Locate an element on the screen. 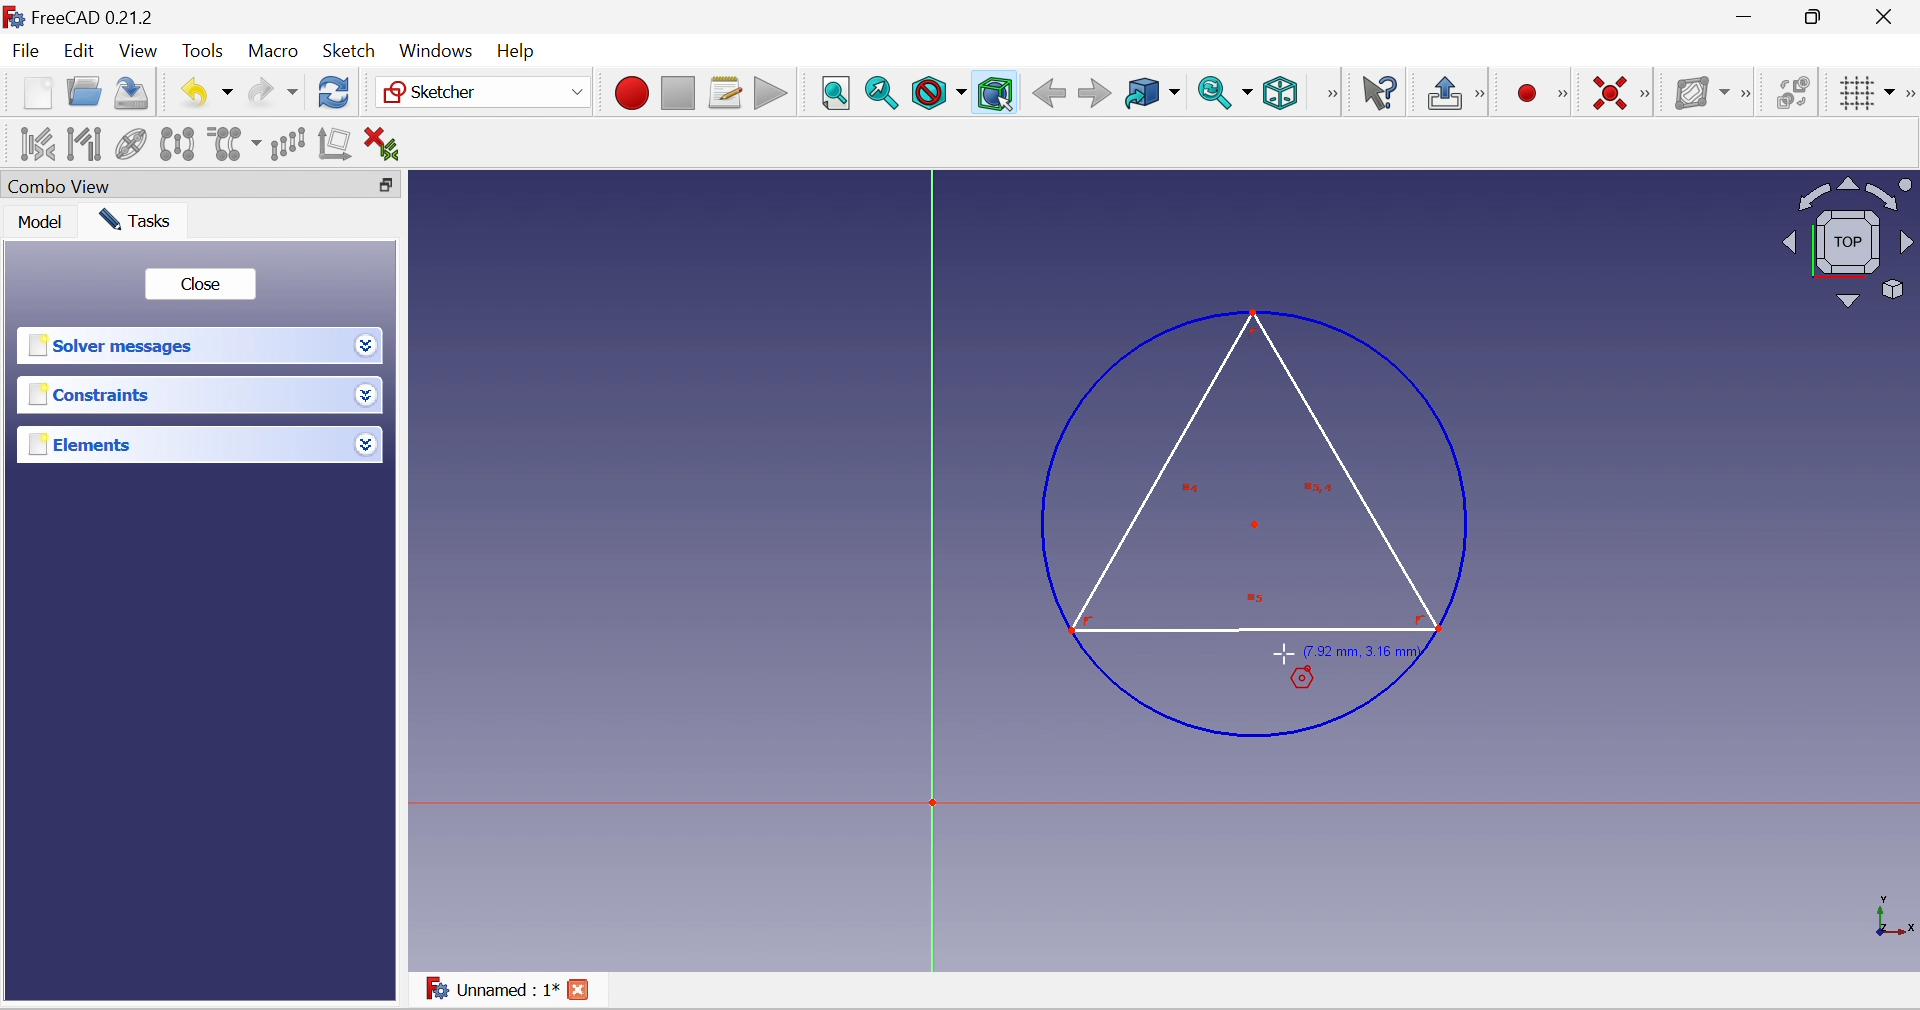 The image size is (1920, 1010). Sketcher is located at coordinates (484, 92).